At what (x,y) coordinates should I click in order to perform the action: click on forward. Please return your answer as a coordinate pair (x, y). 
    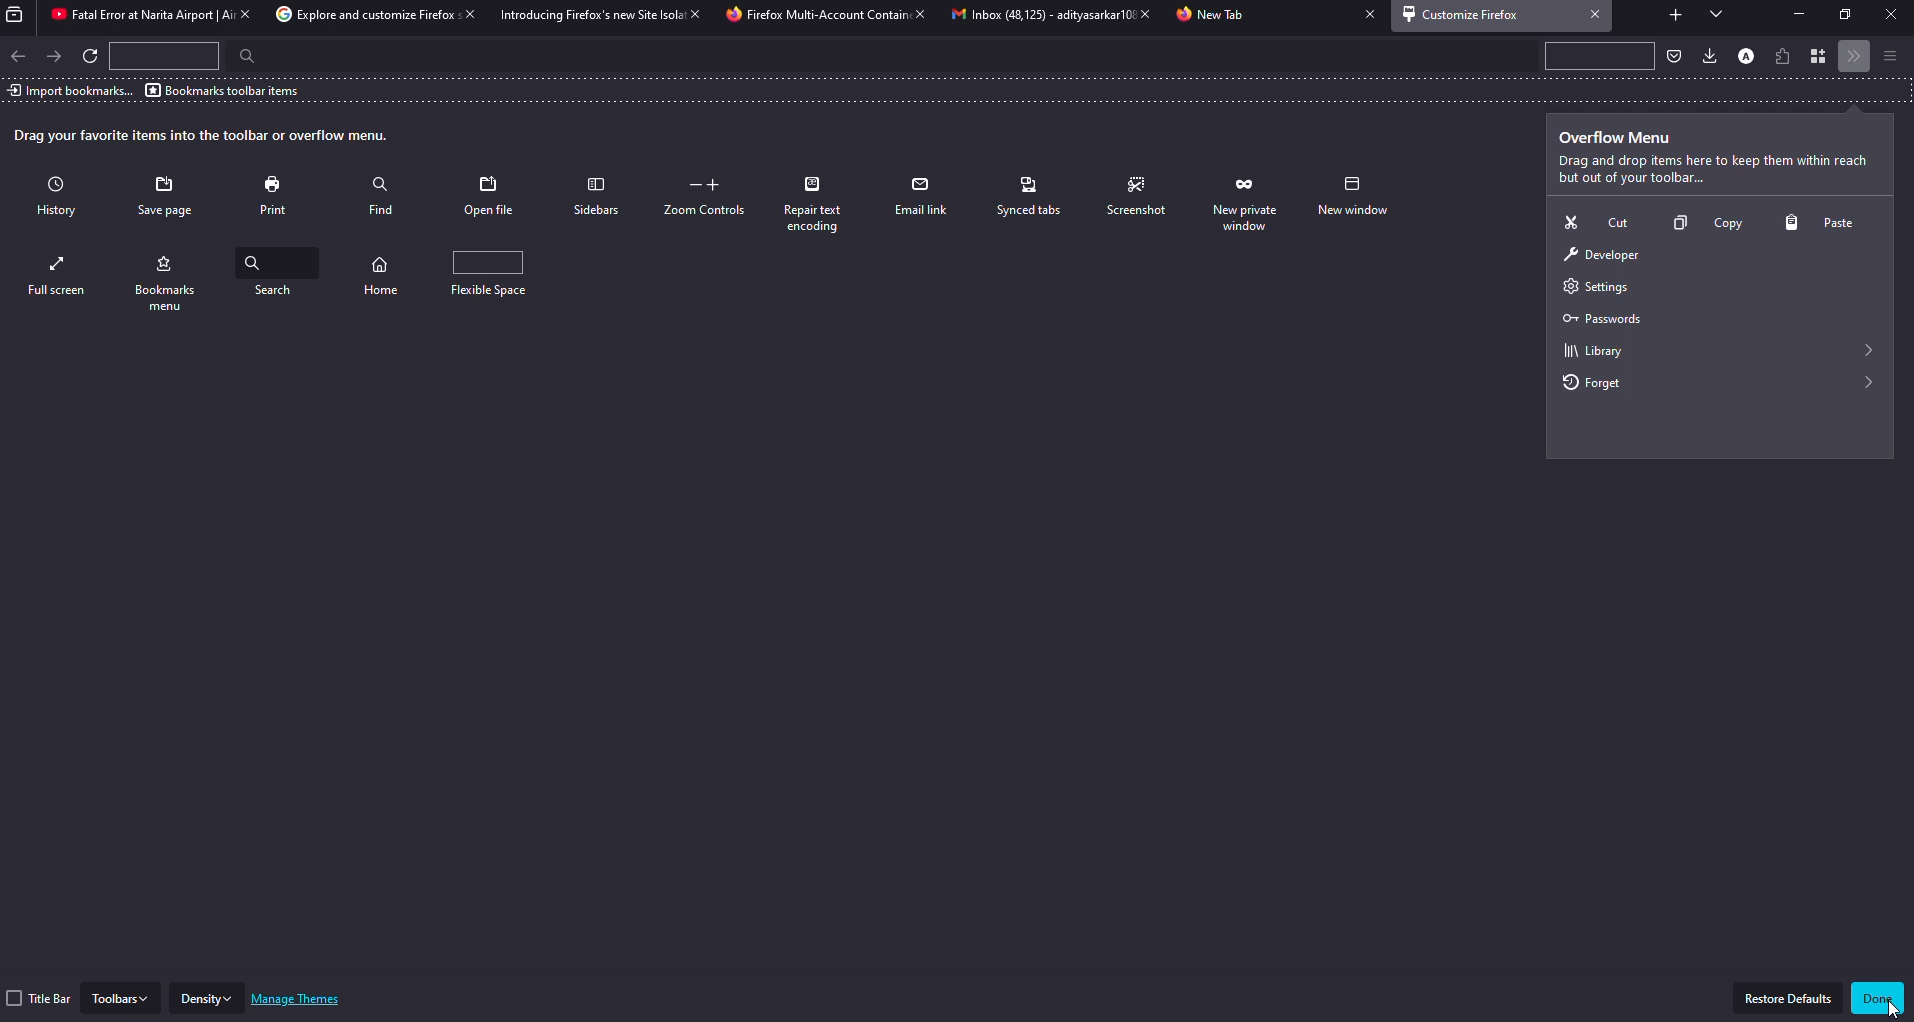
    Looking at the image, I should click on (56, 55).